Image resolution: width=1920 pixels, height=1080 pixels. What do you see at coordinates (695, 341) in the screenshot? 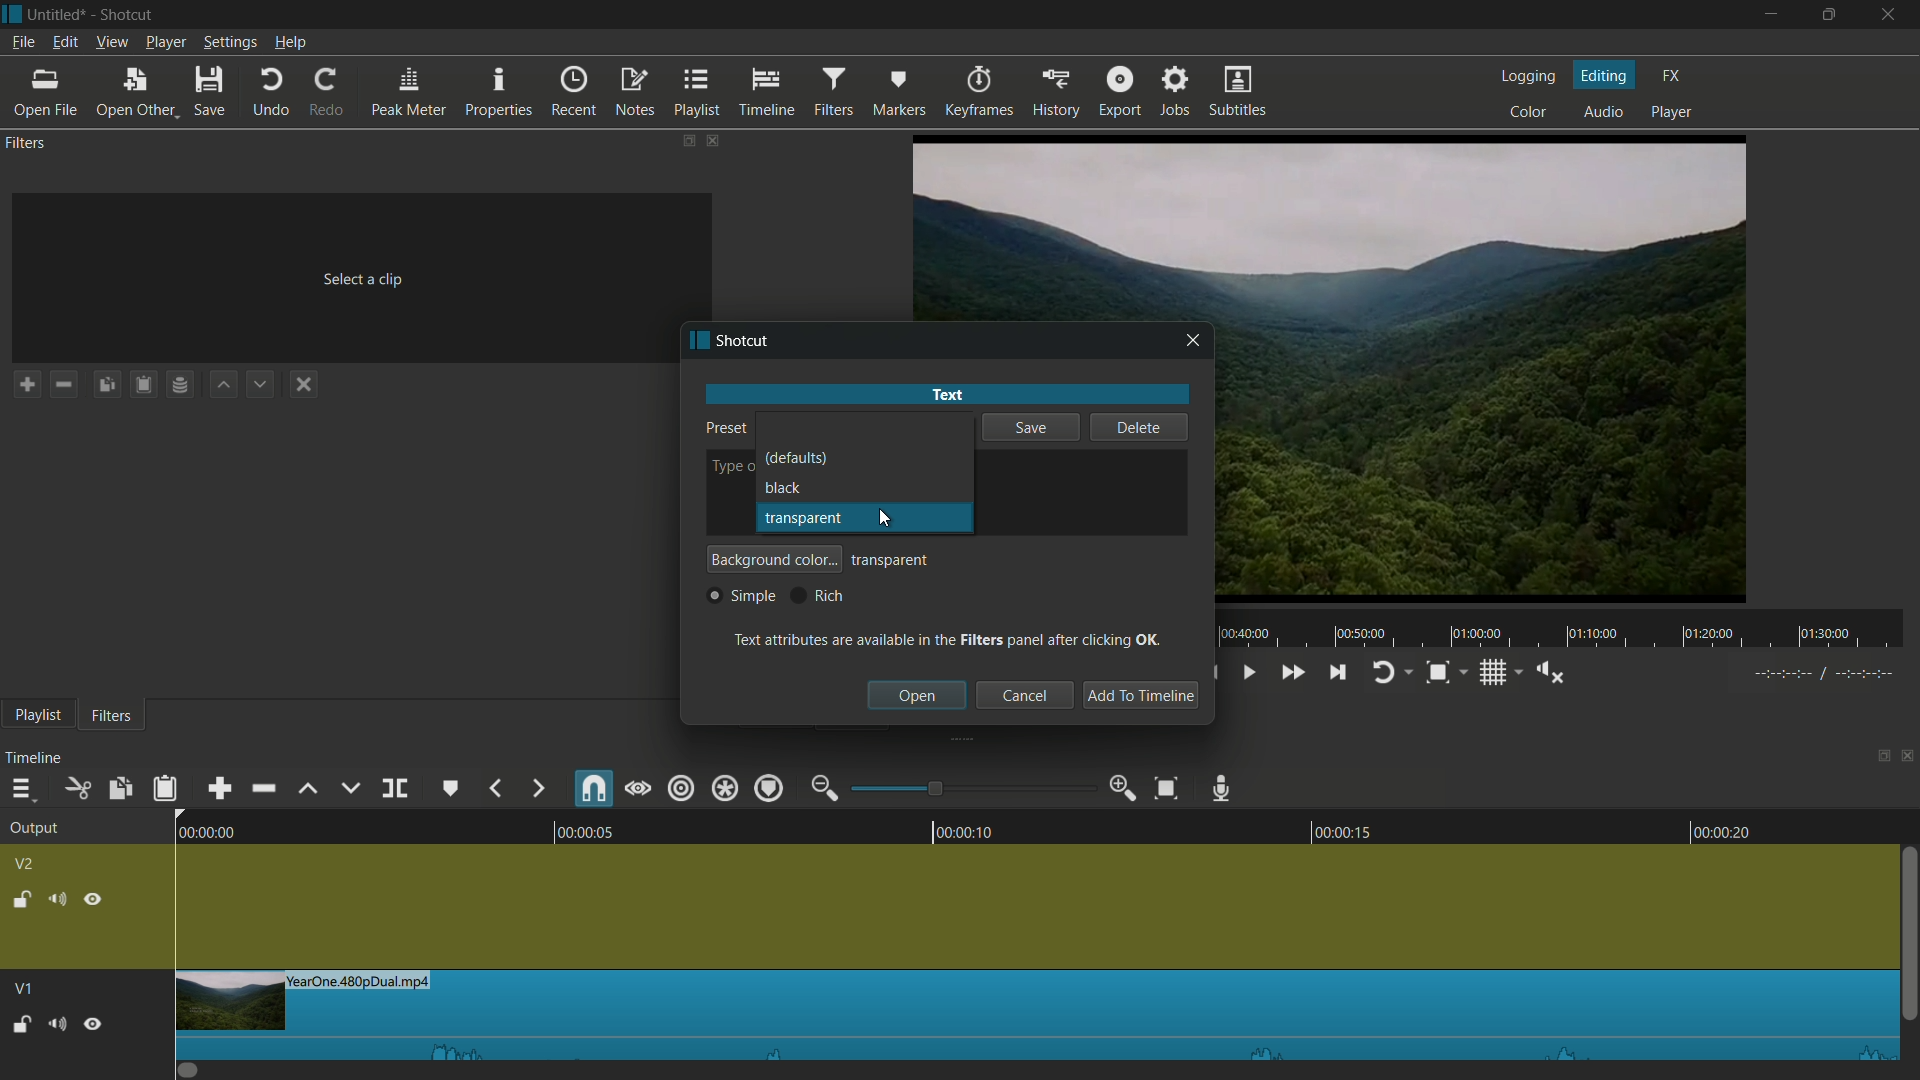
I see `app icon` at bounding box center [695, 341].